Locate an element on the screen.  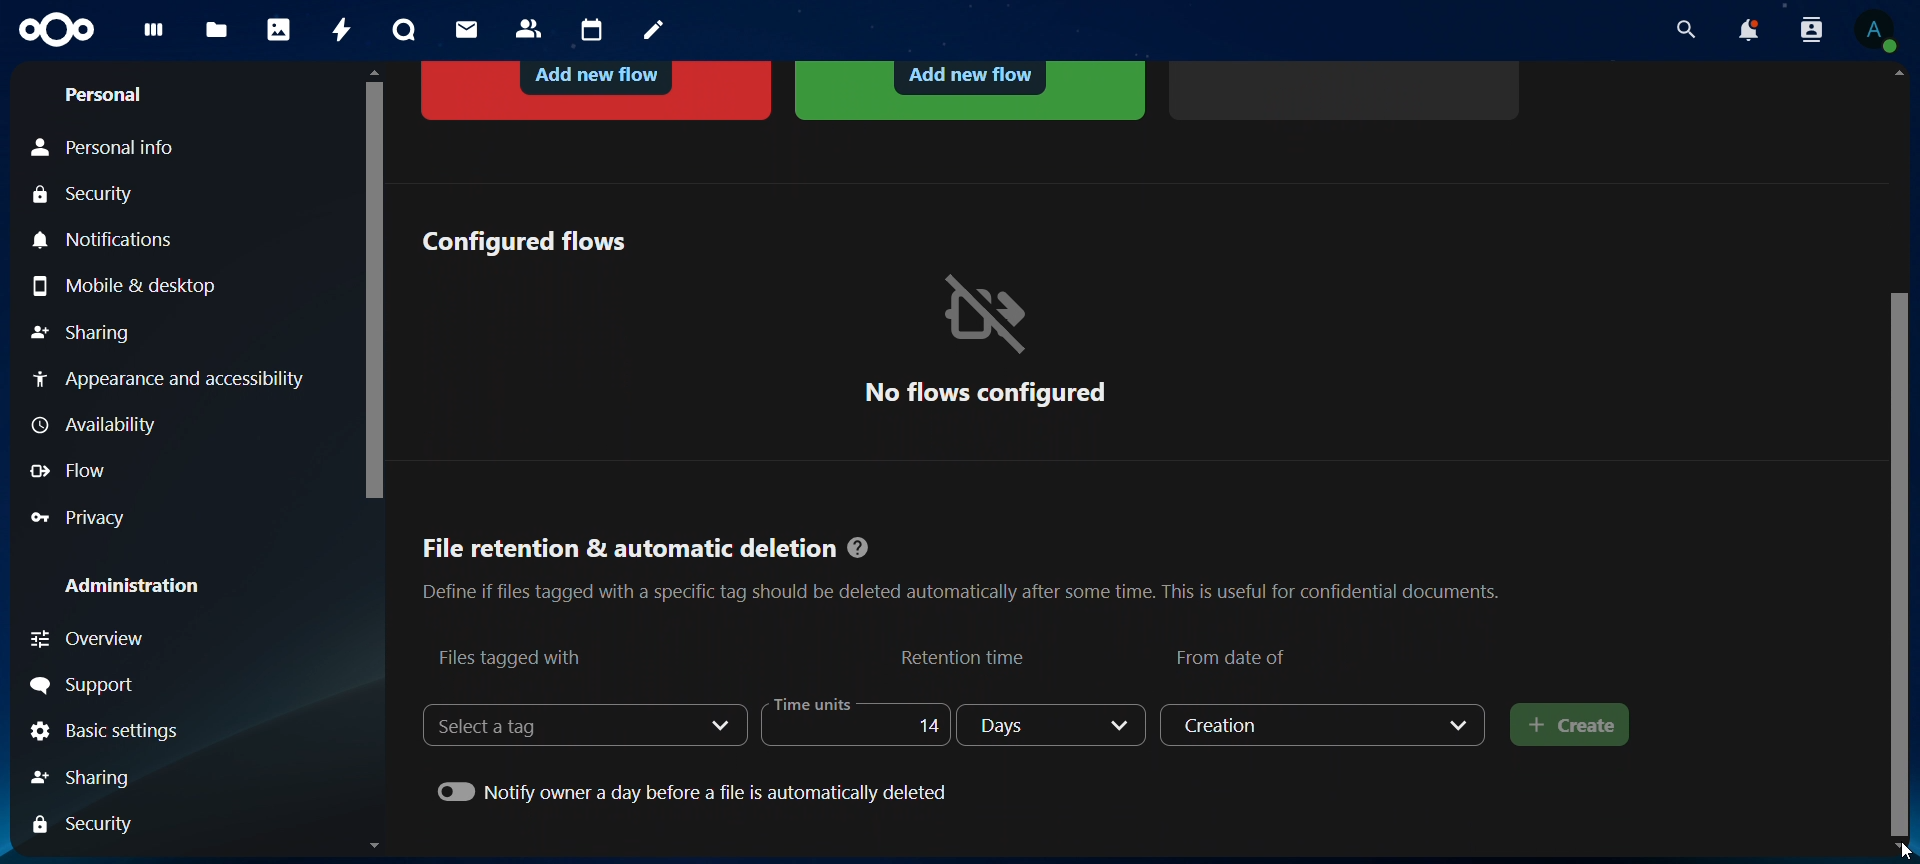
no flows configured is located at coordinates (985, 339).